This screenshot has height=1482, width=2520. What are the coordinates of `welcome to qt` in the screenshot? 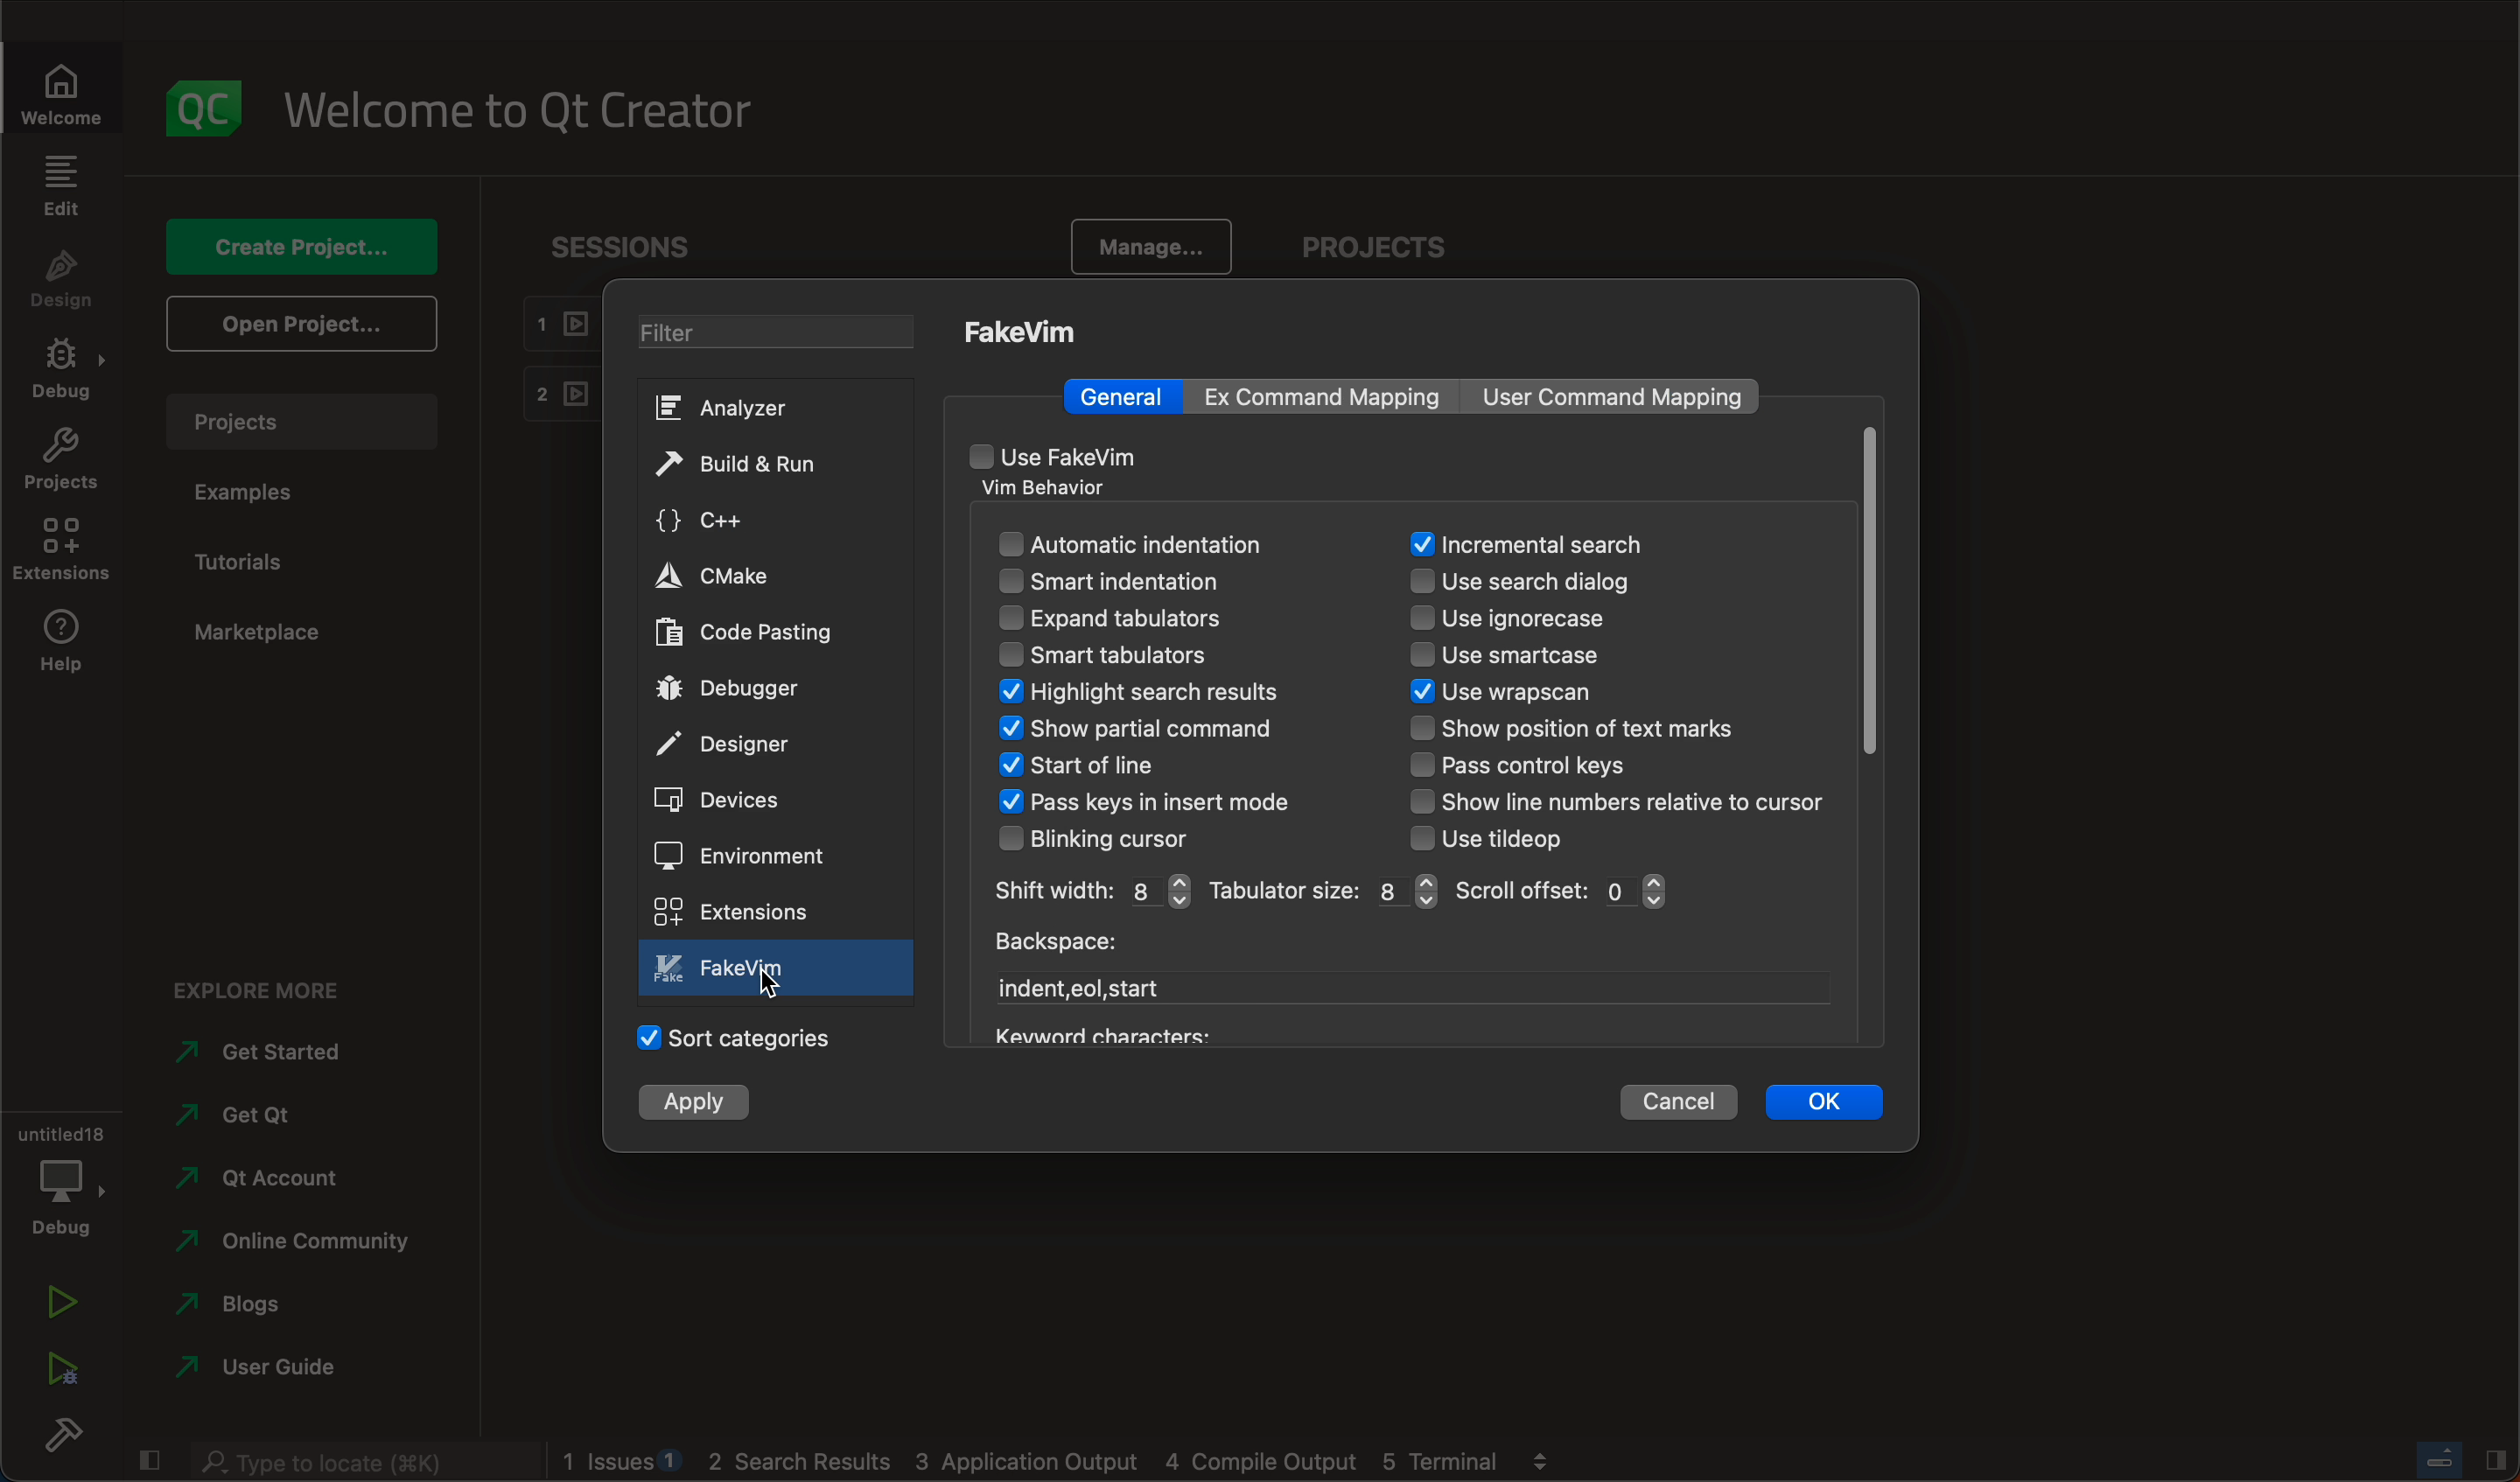 It's located at (530, 112).